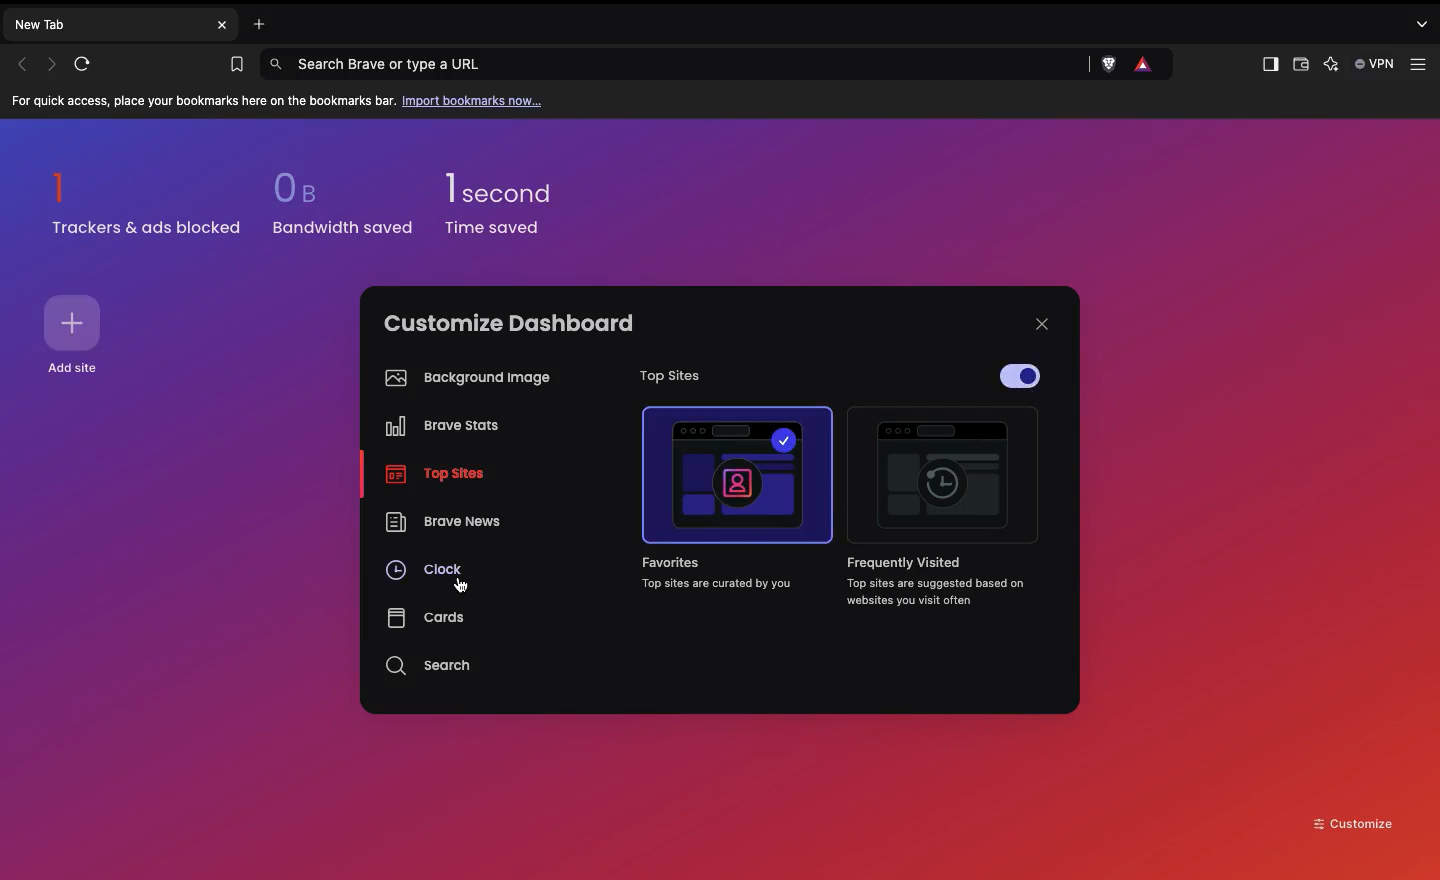 The height and width of the screenshot is (880, 1440). What do you see at coordinates (511, 195) in the screenshot?
I see `1 second time saved` at bounding box center [511, 195].